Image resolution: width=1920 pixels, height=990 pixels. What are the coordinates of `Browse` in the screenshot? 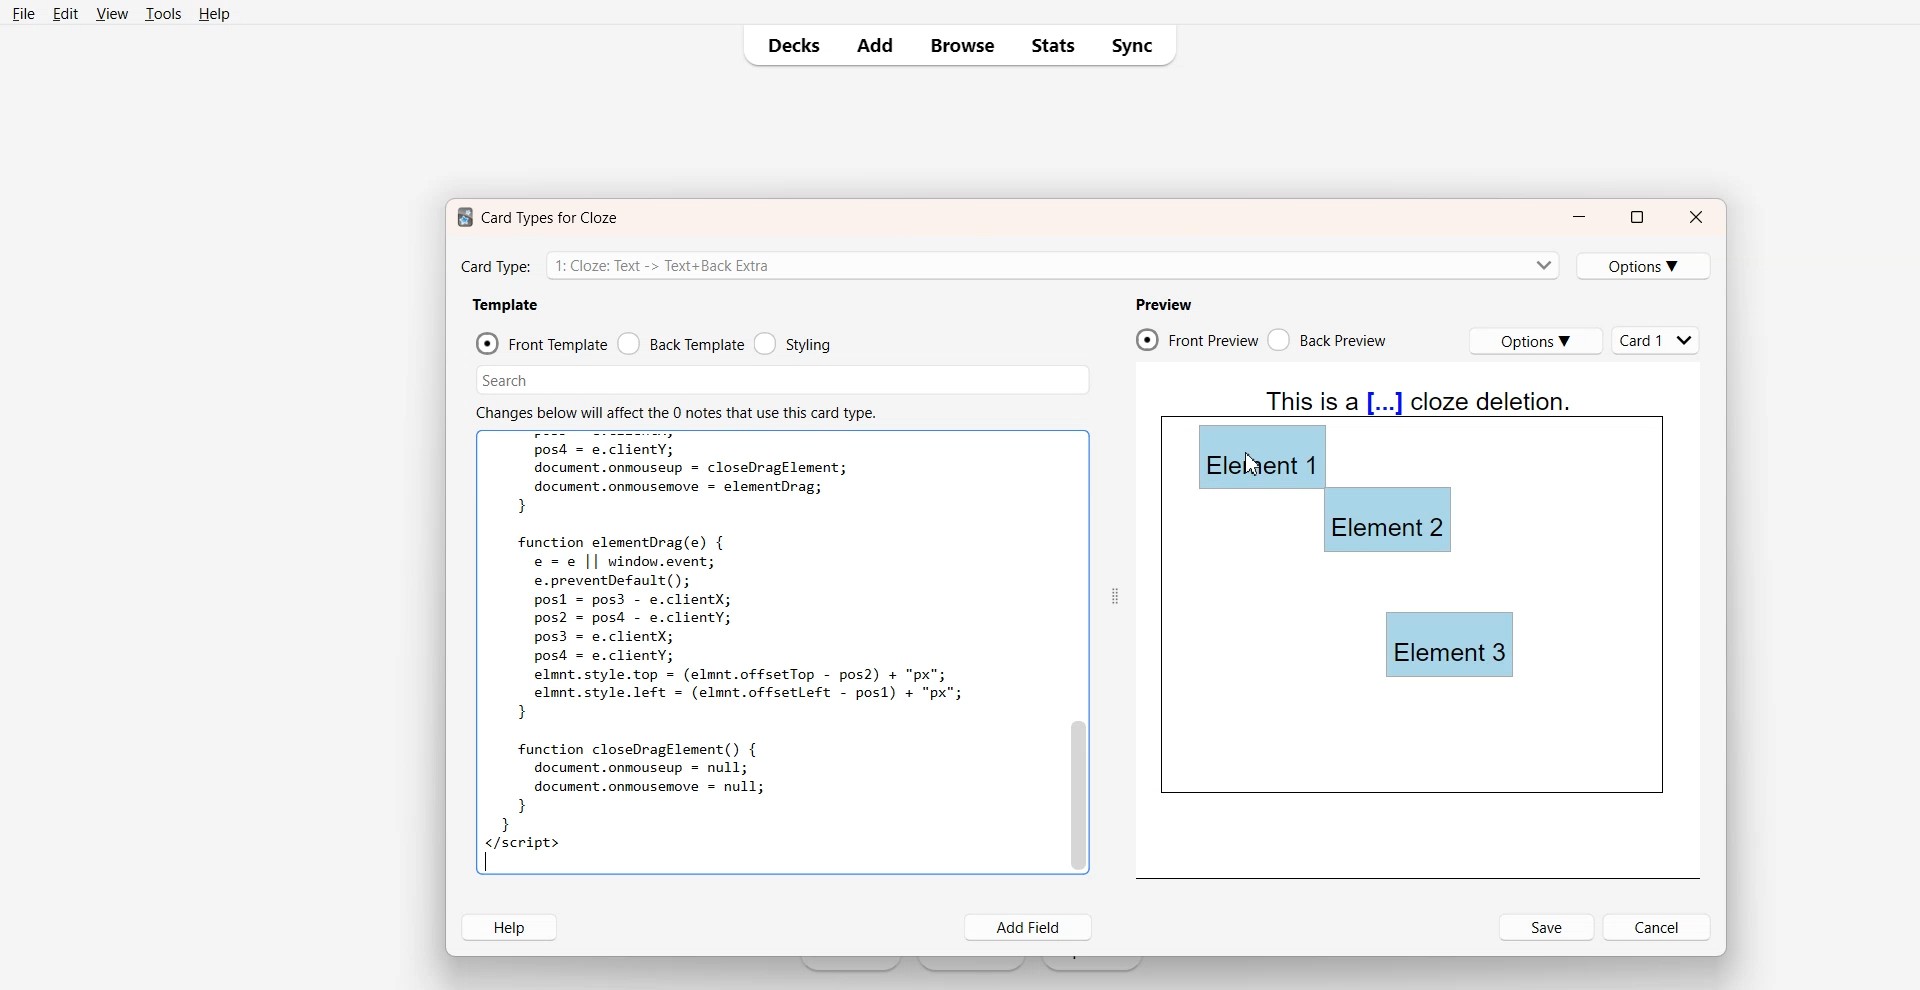 It's located at (961, 46).